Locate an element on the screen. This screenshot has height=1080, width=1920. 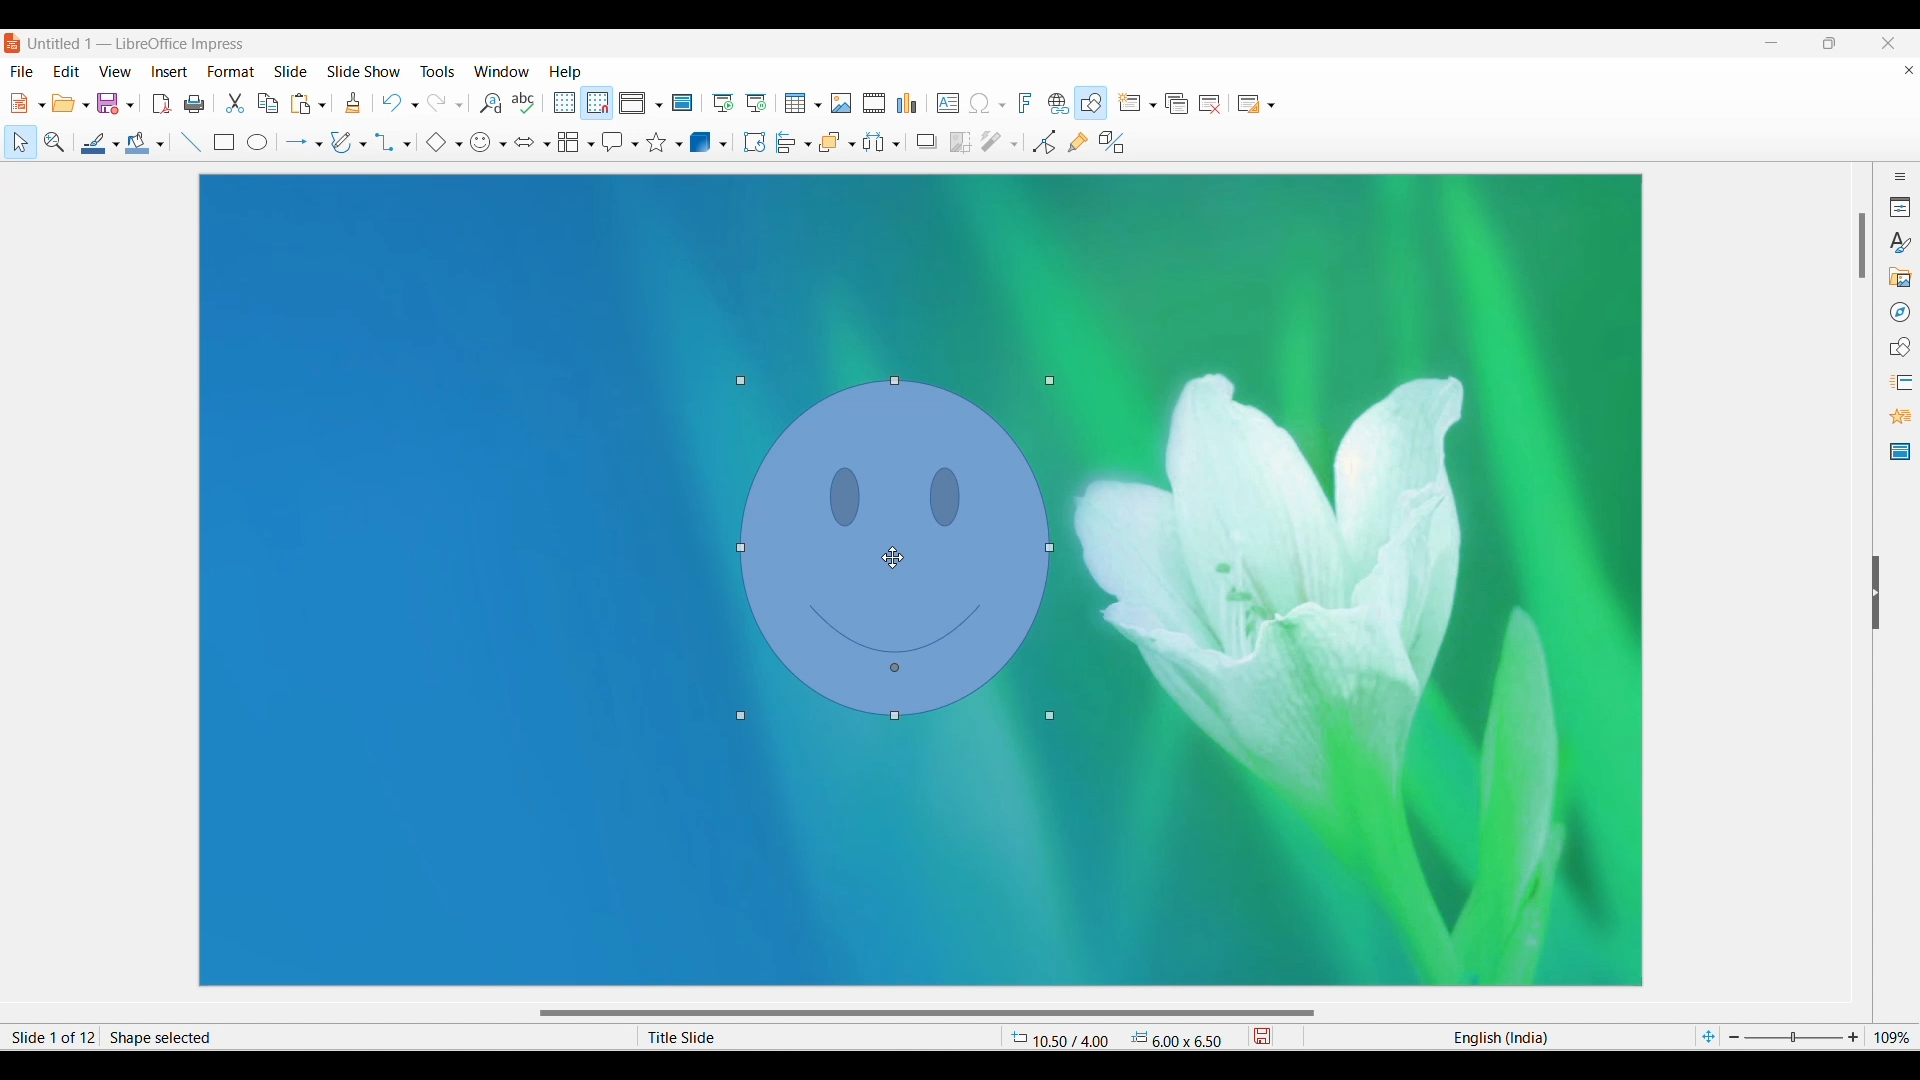
New document options is located at coordinates (41, 105).